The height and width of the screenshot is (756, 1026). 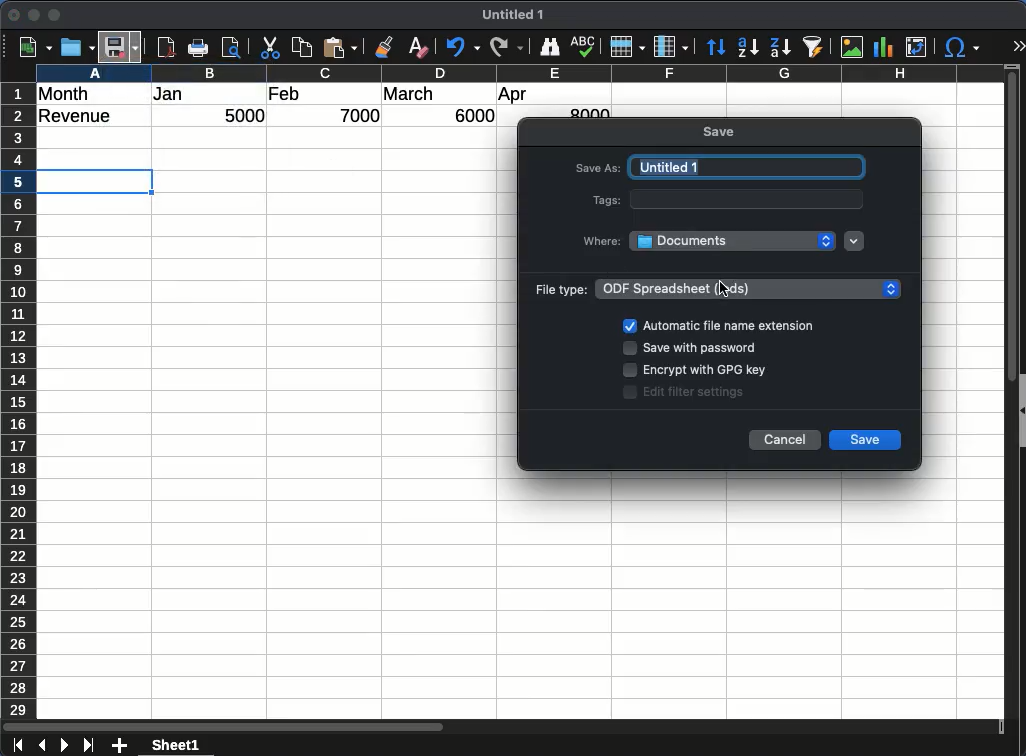 I want to click on automatic file name extension, so click(x=729, y=326).